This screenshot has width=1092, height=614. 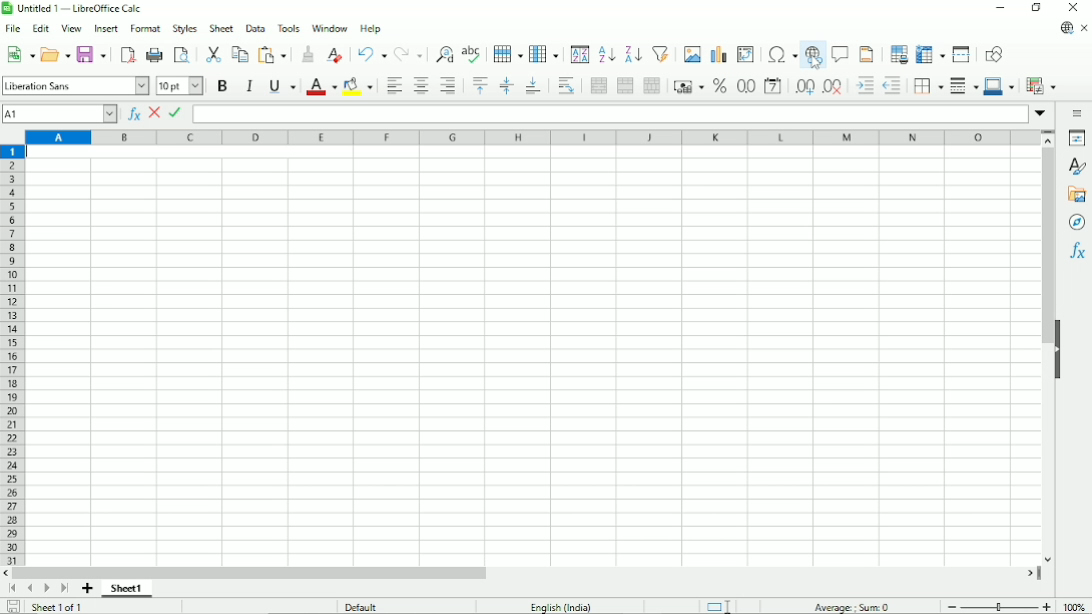 I want to click on Accept, so click(x=176, y=113).